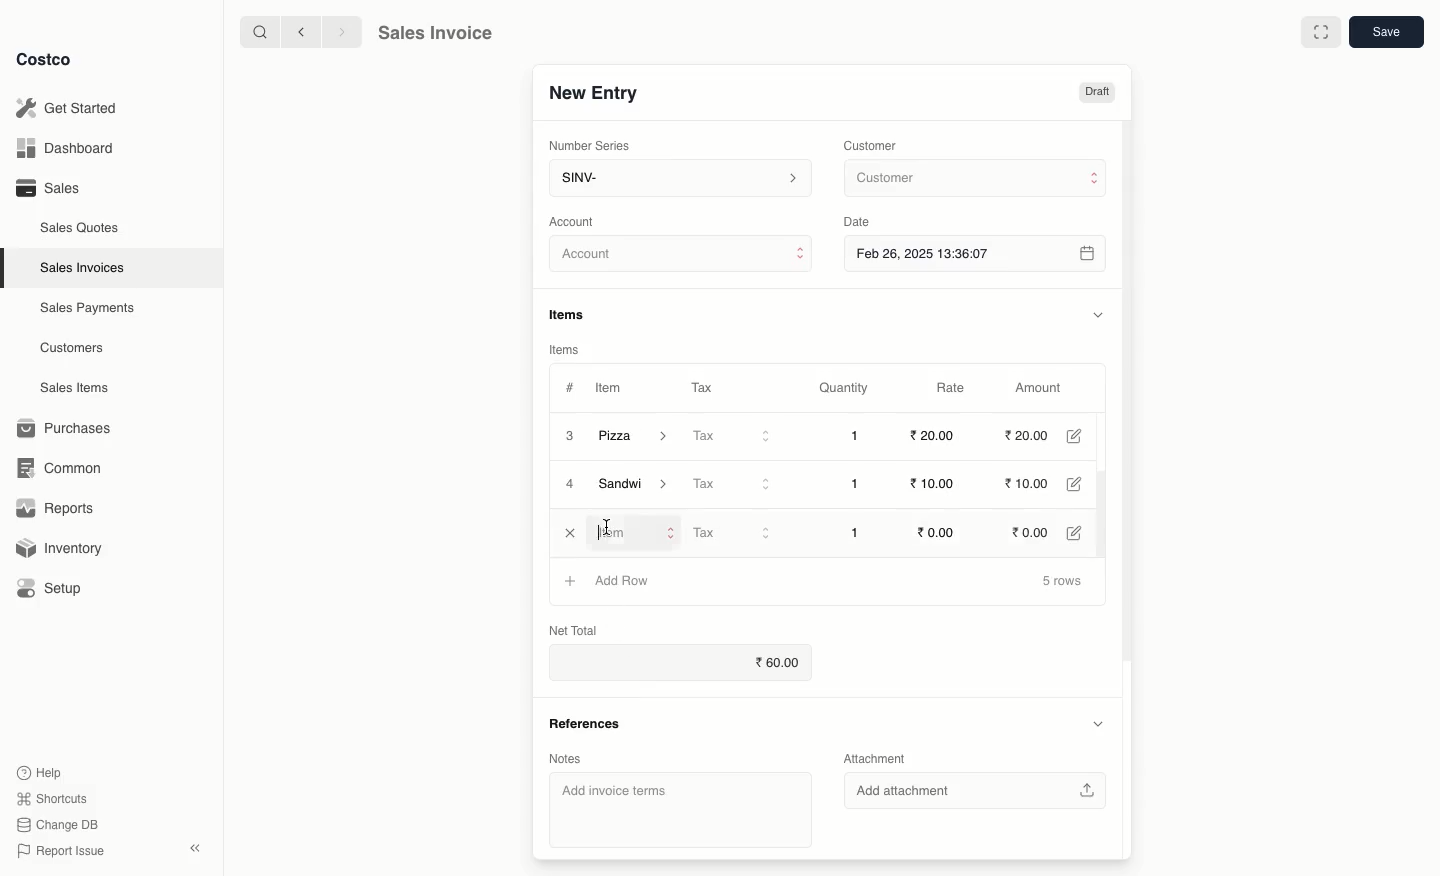  What do you see at coordinates (1083, 532) in the screenshot?
I see `Edit` at bounding box center [1083, 532].